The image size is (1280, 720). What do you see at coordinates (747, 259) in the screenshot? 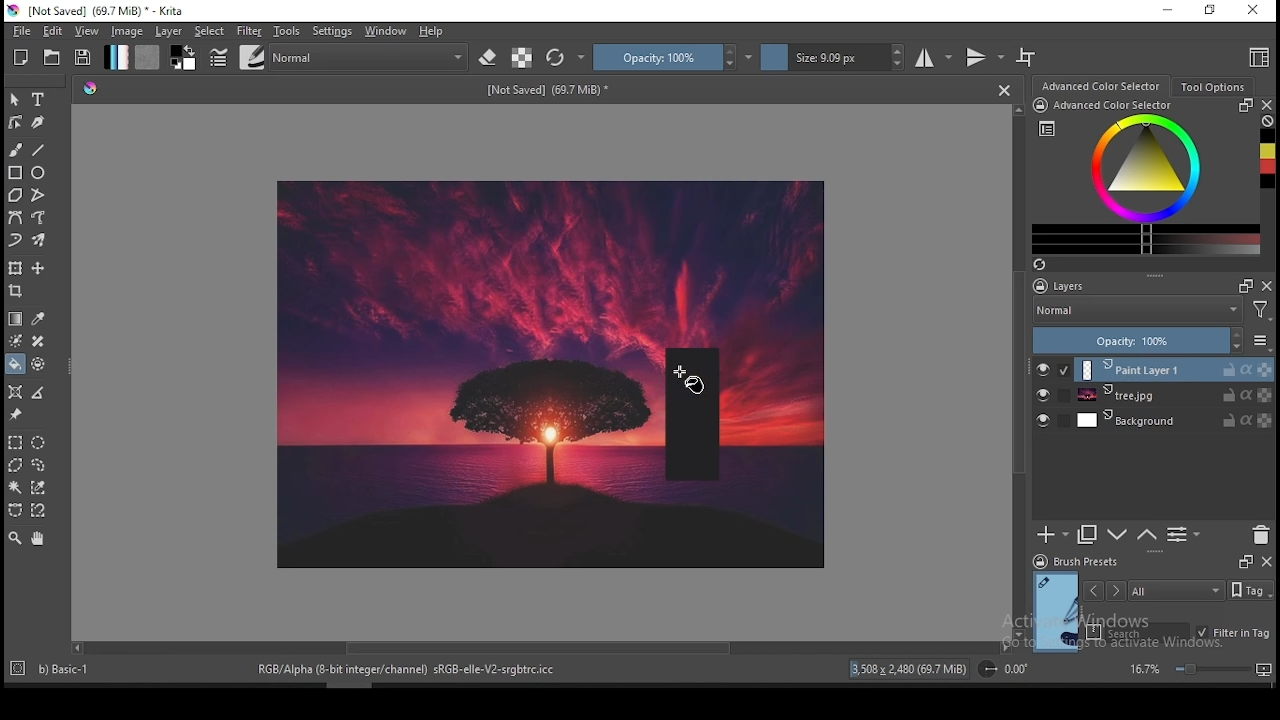
I see `image` at bounding box center [747, 259].